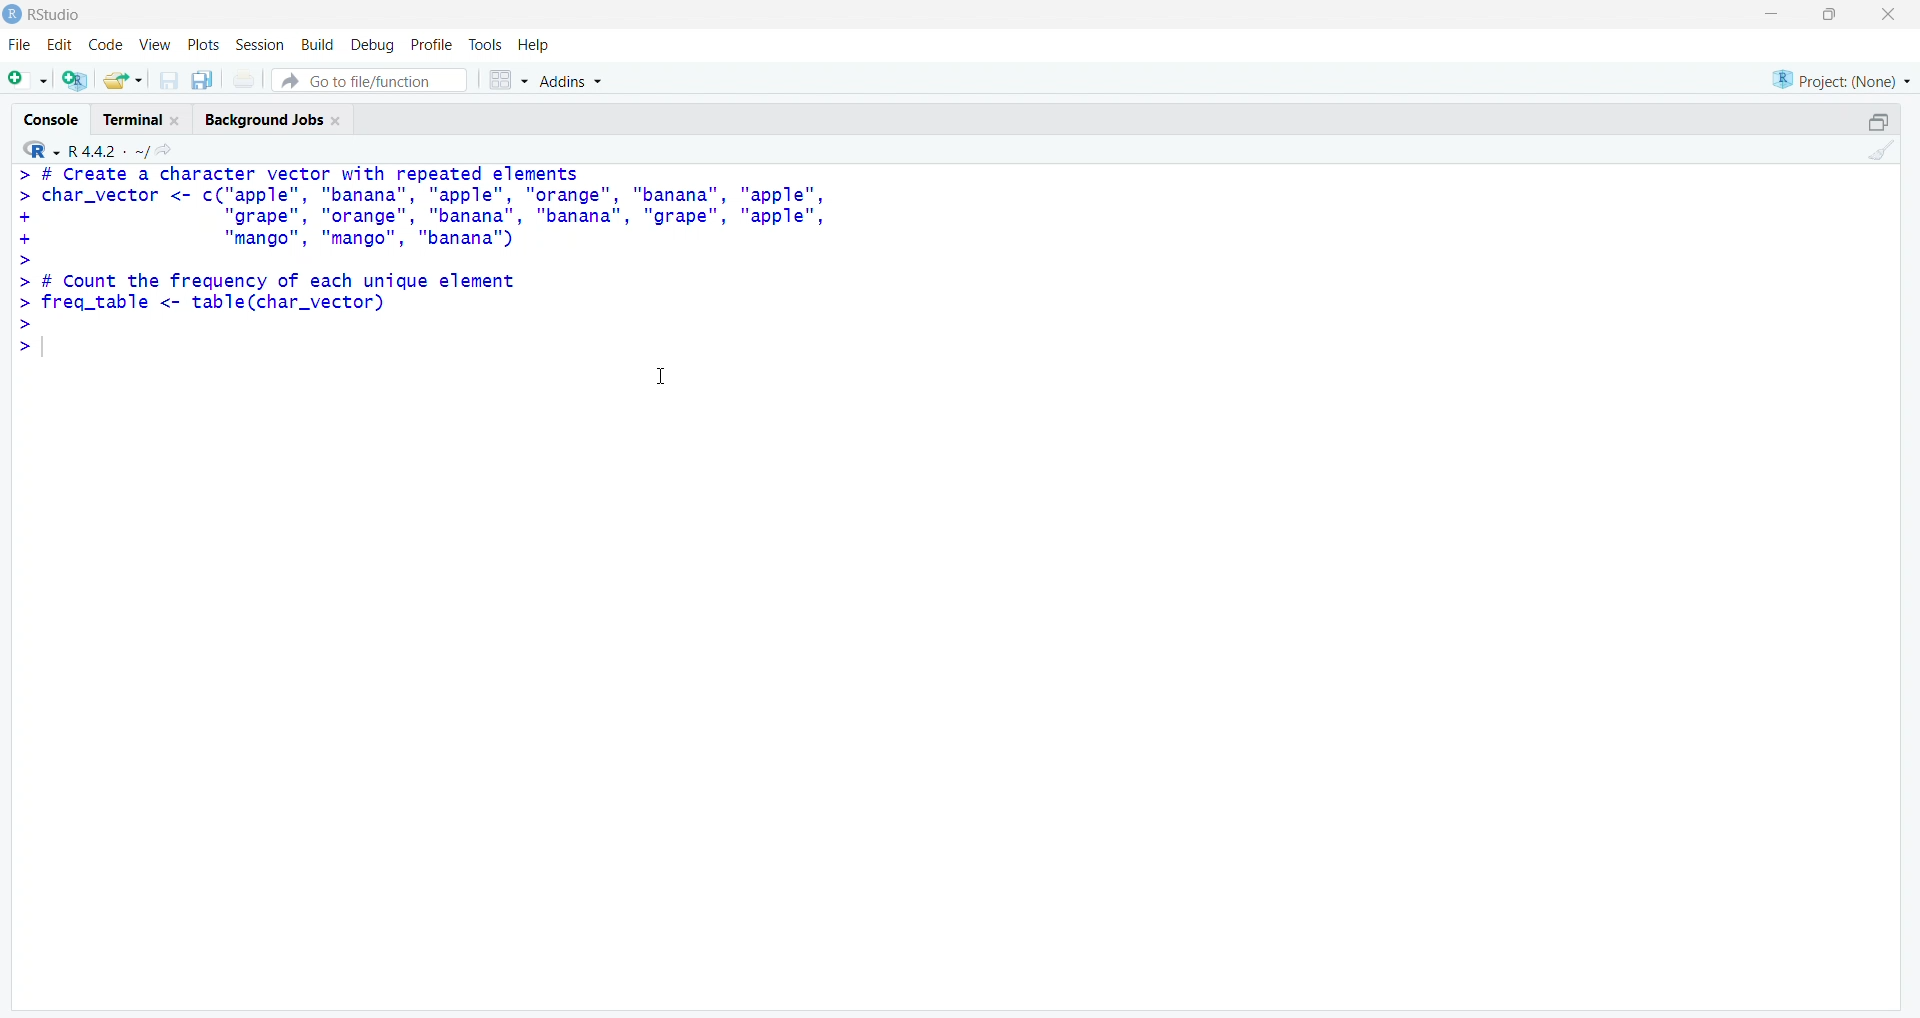  I want to click on R, so click(41, 149).